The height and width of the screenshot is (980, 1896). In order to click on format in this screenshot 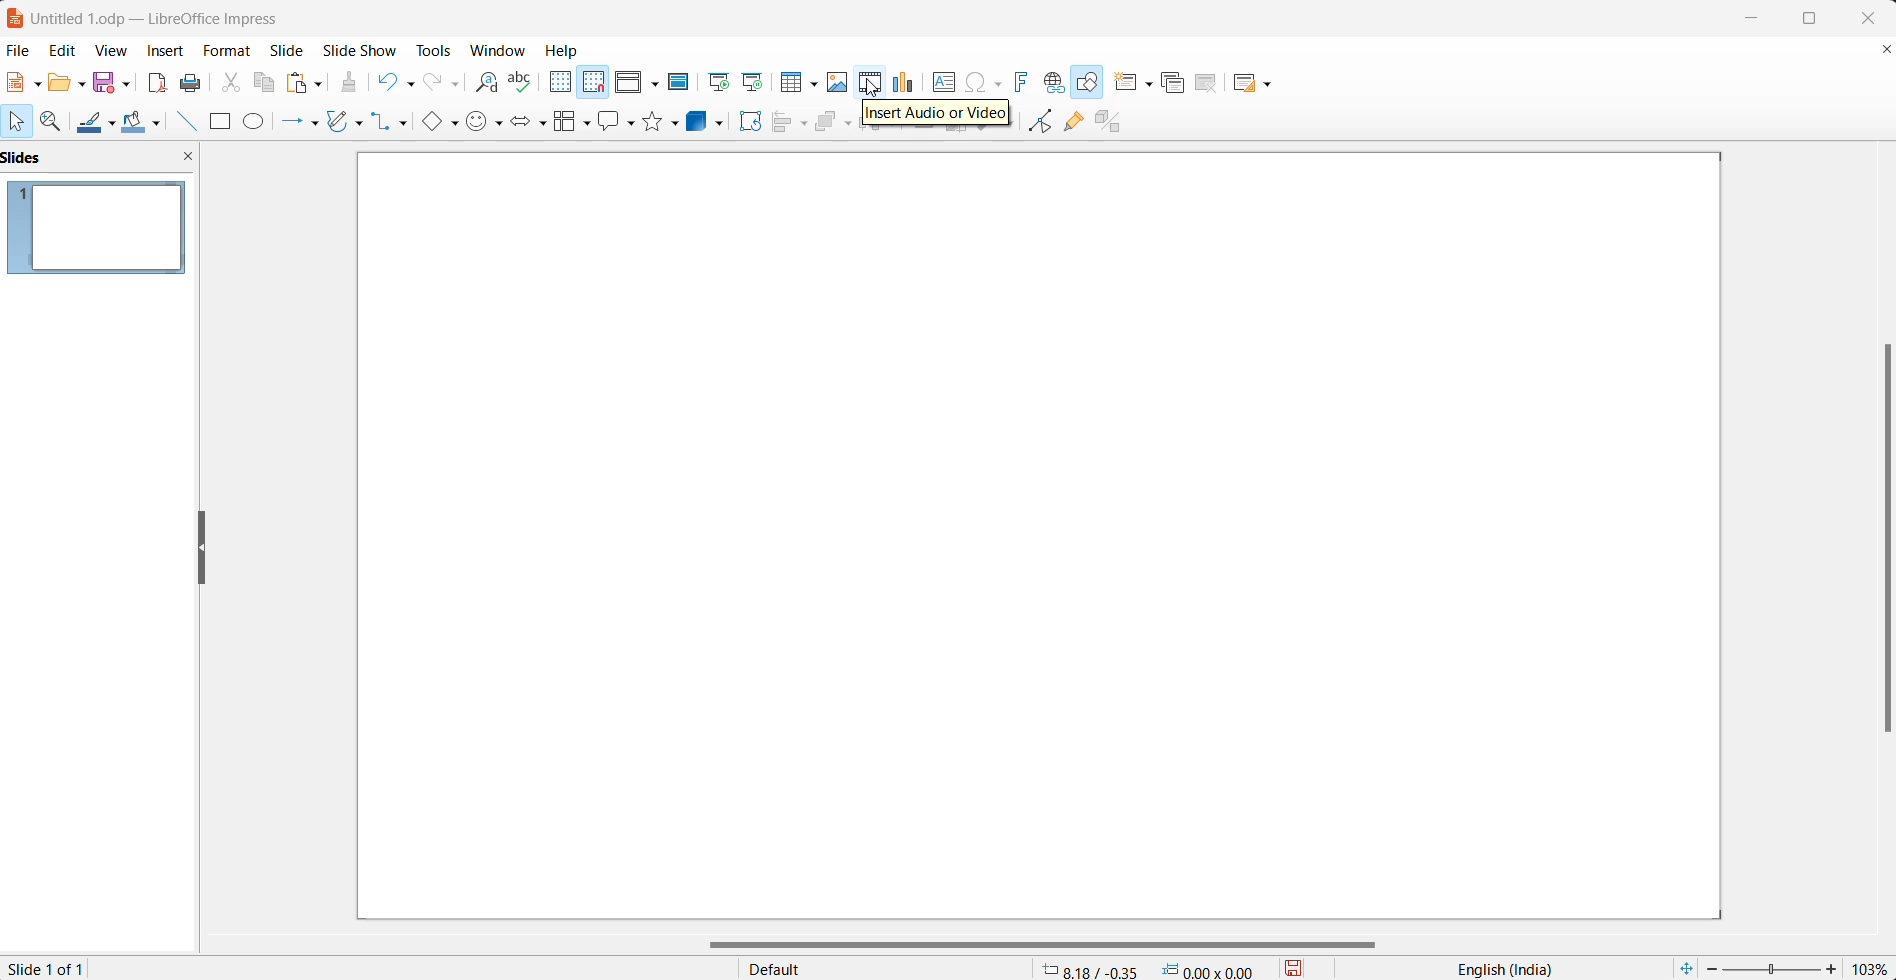, I will do `click(229, 51)`.